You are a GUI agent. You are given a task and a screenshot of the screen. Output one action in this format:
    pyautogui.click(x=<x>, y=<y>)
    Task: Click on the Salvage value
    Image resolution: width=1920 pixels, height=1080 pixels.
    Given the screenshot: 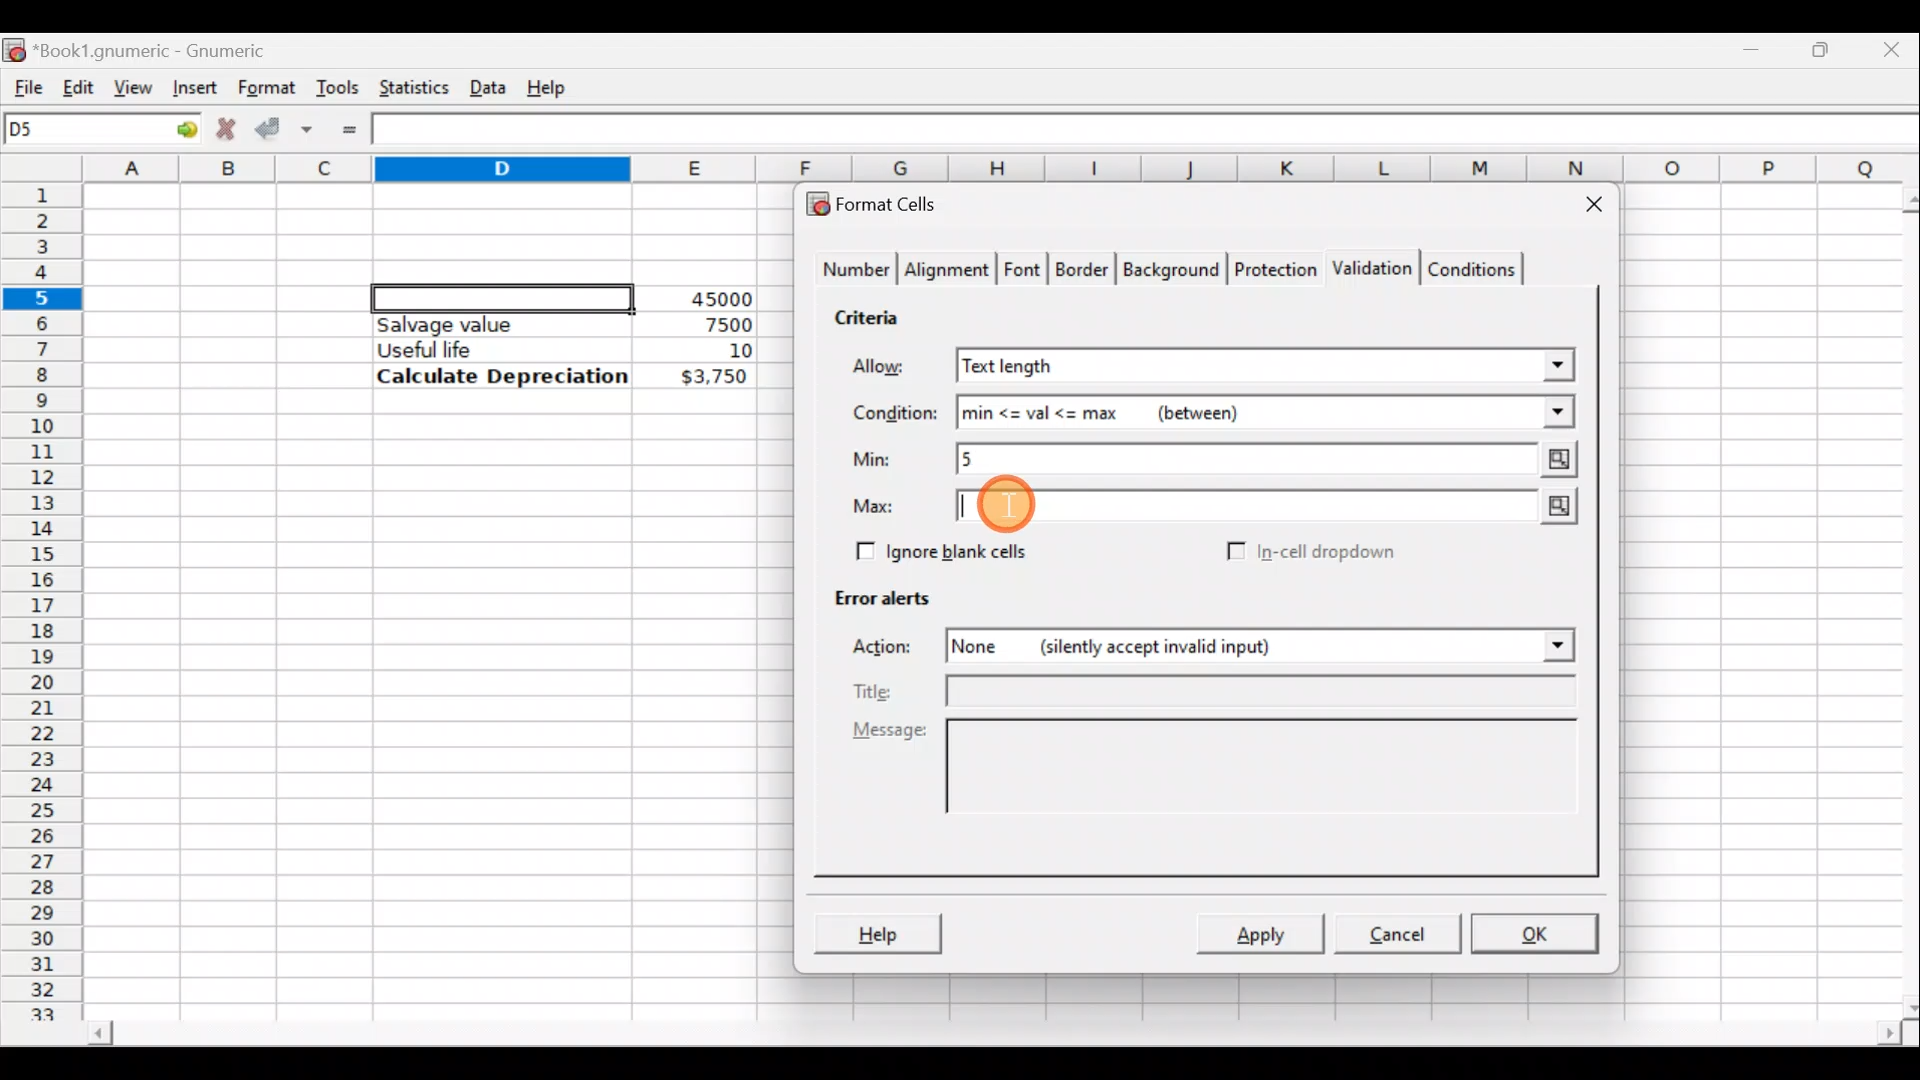 What is the action you would take?
    pyautogui.click(x=484, y=324)
    